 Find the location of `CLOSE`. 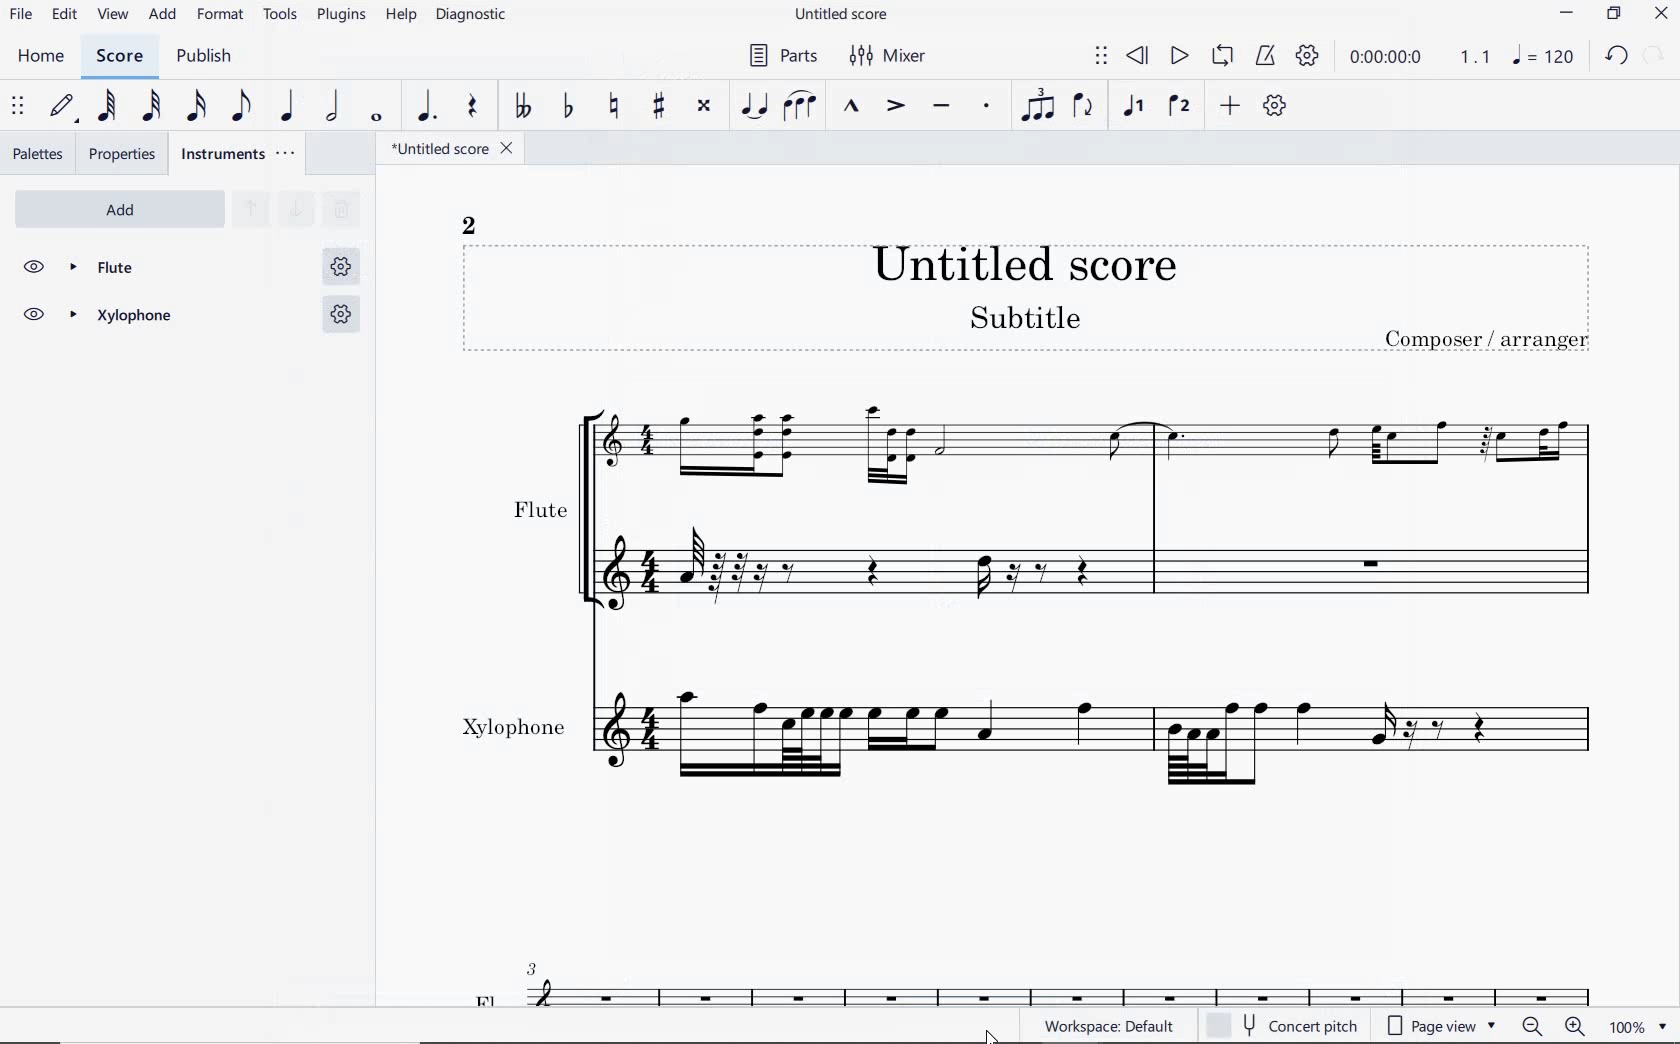

CLOSE is located at coordinates (1660, 13).